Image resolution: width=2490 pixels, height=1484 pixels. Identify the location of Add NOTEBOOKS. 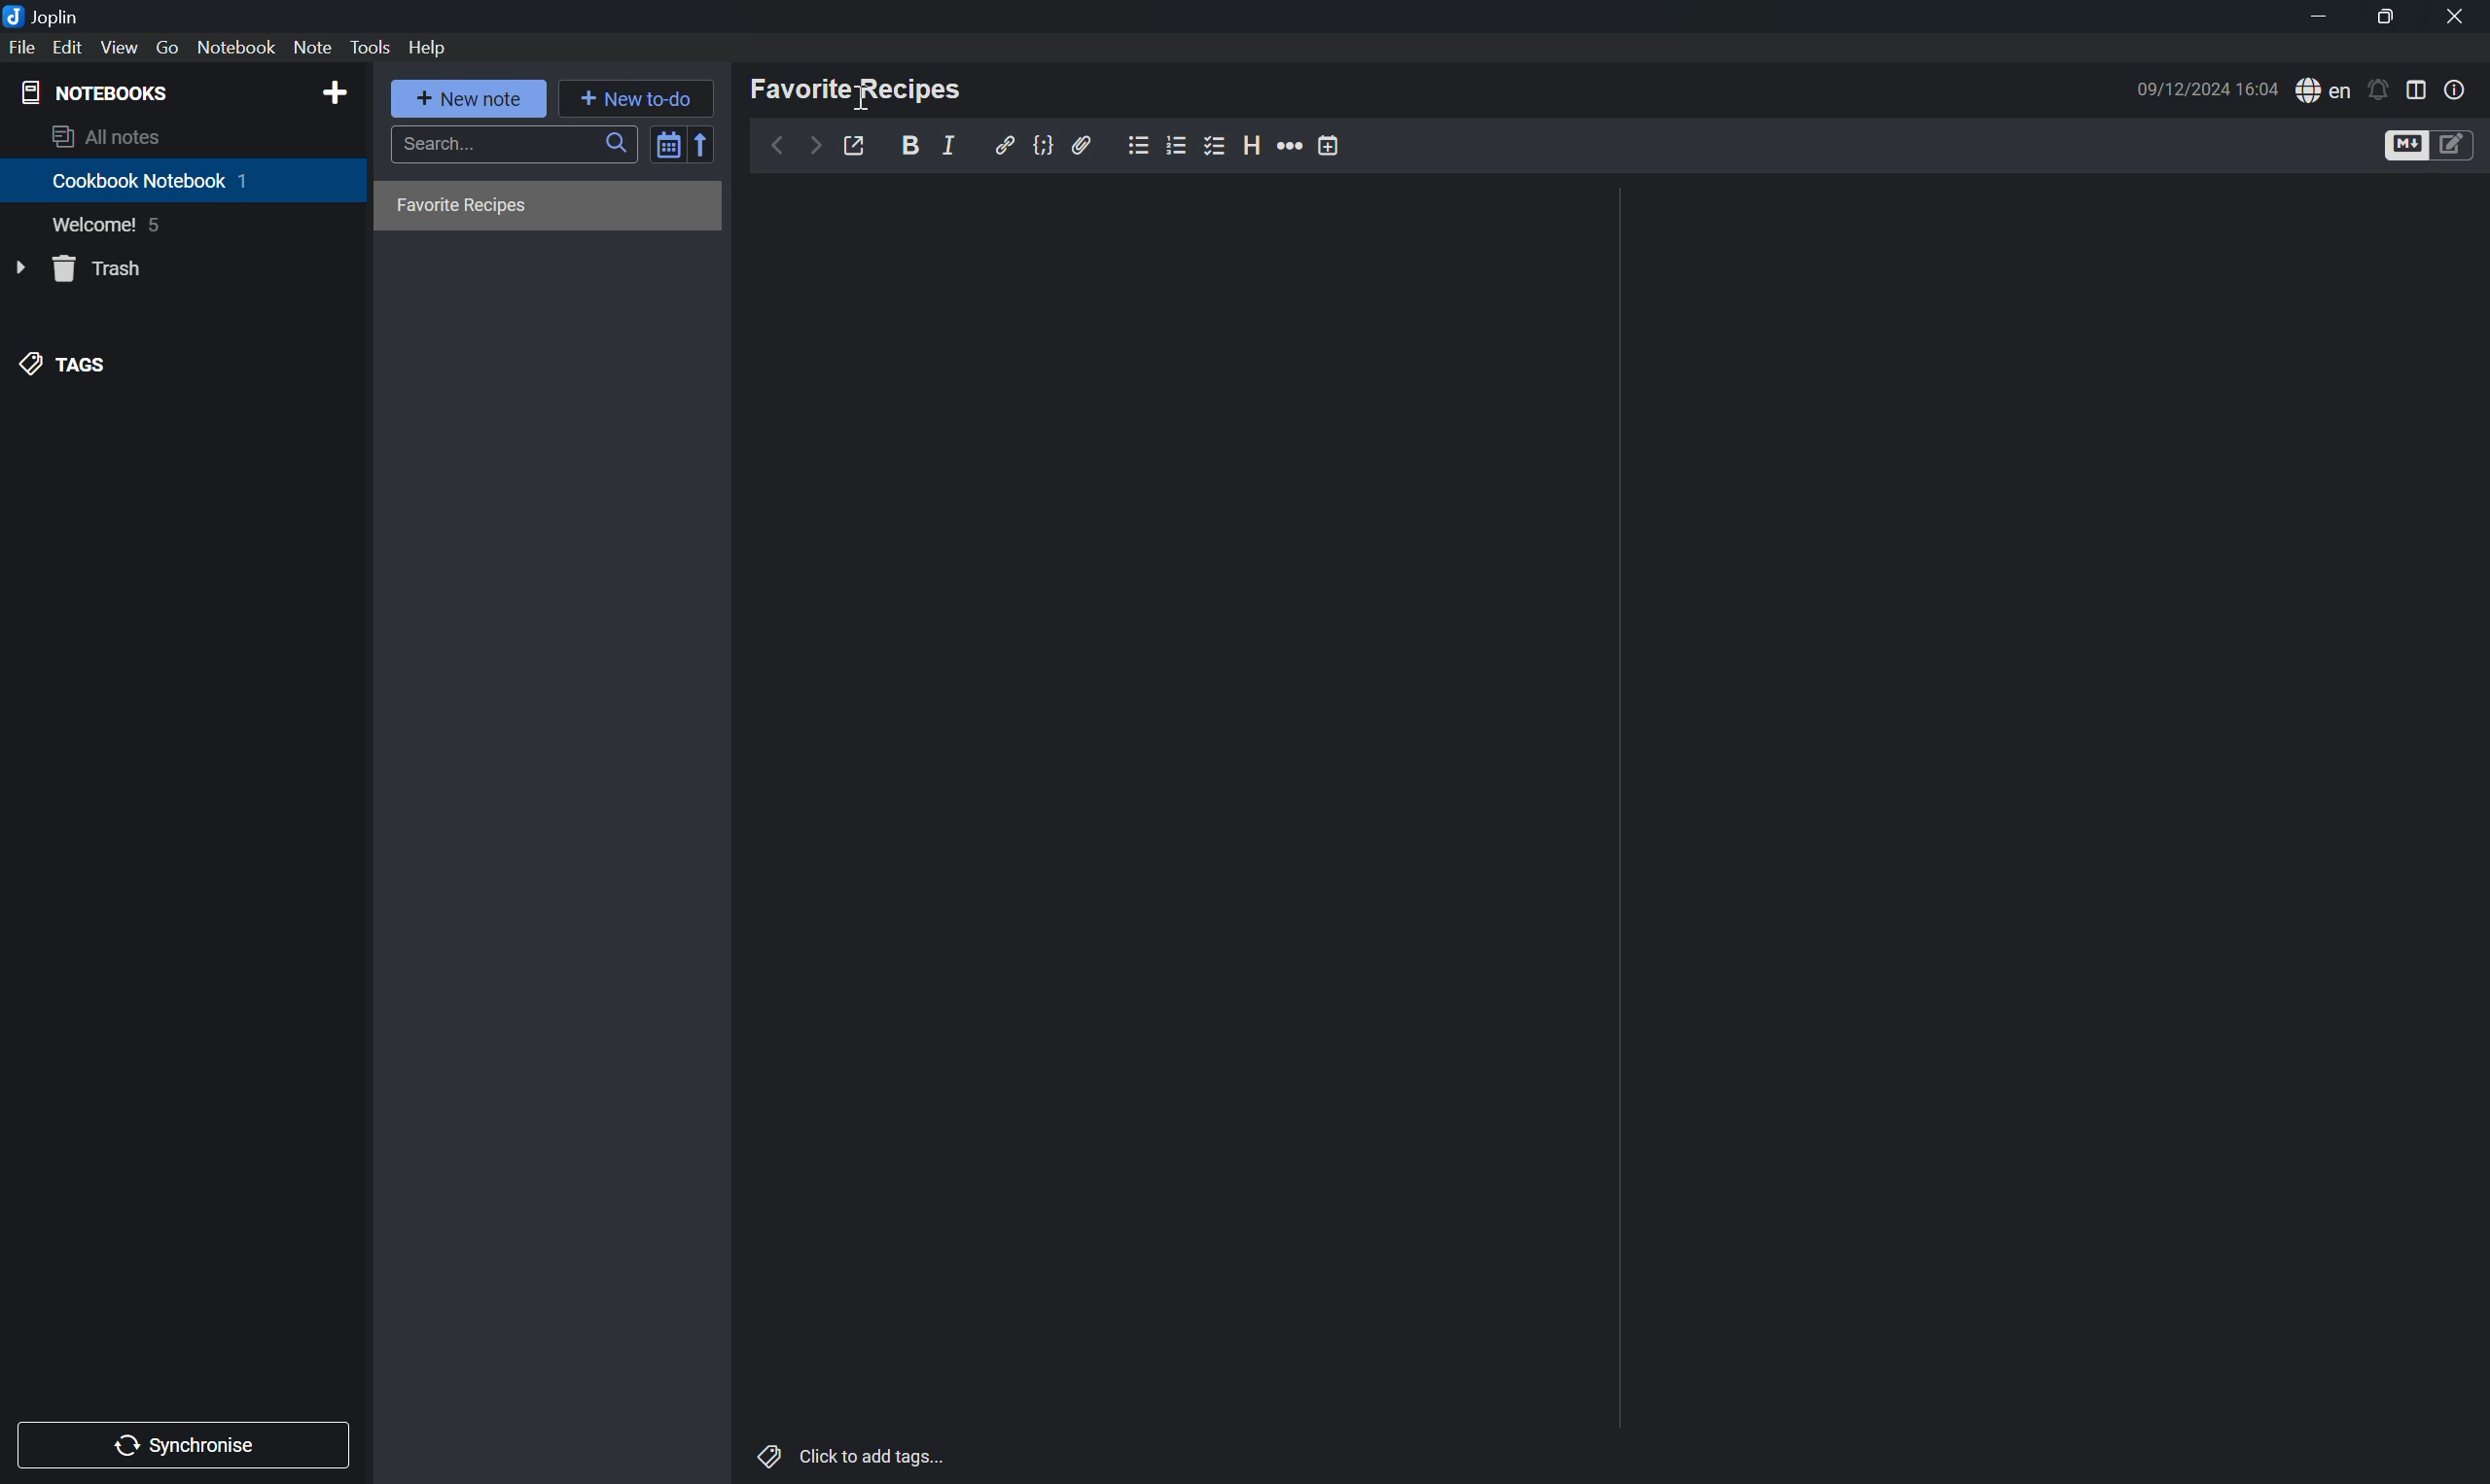
(335, 92).